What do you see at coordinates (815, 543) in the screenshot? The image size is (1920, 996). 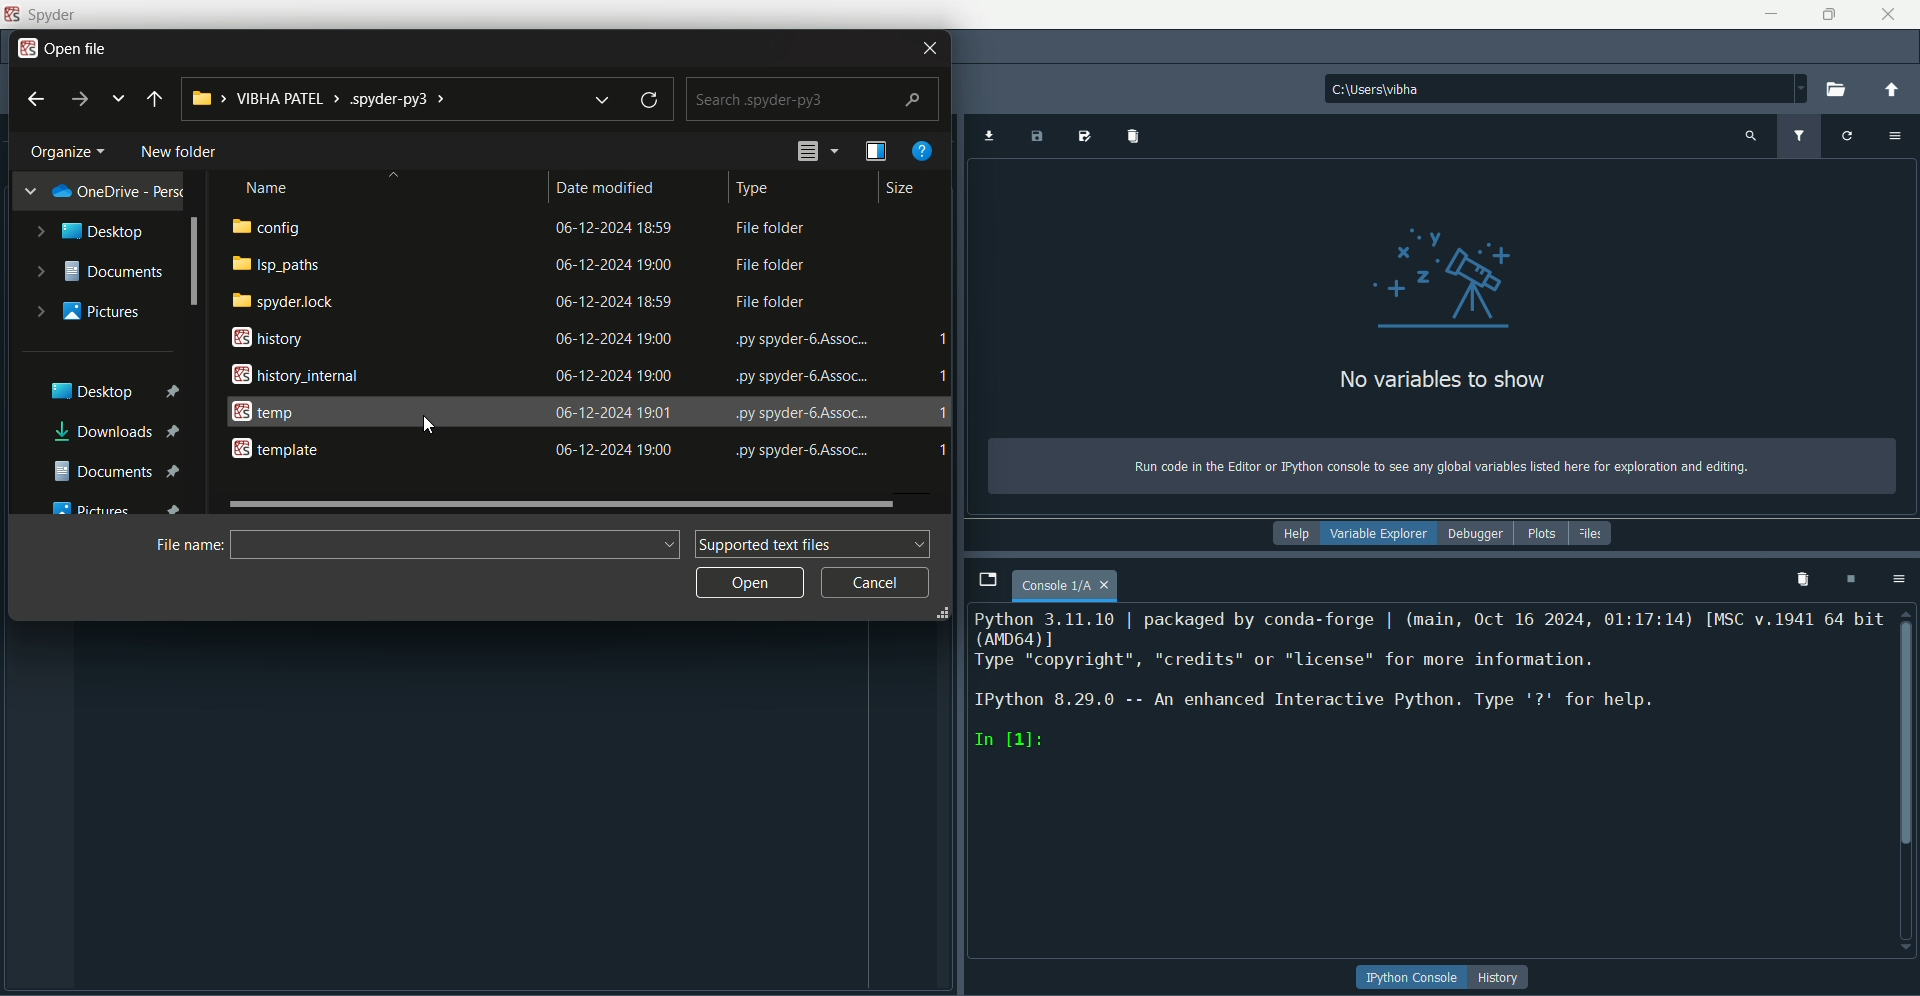 I see `supported text files` at bounding box center [815, 543].